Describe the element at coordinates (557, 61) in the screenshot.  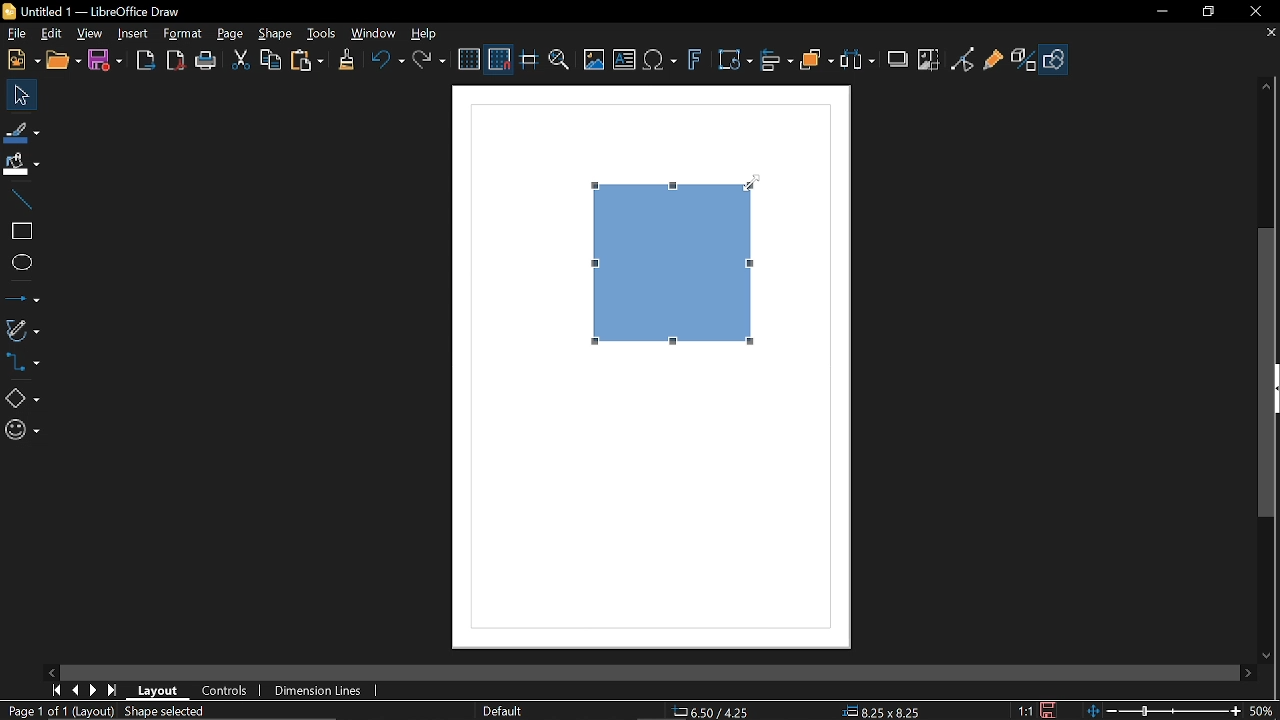
I see `Zoom` at that location.